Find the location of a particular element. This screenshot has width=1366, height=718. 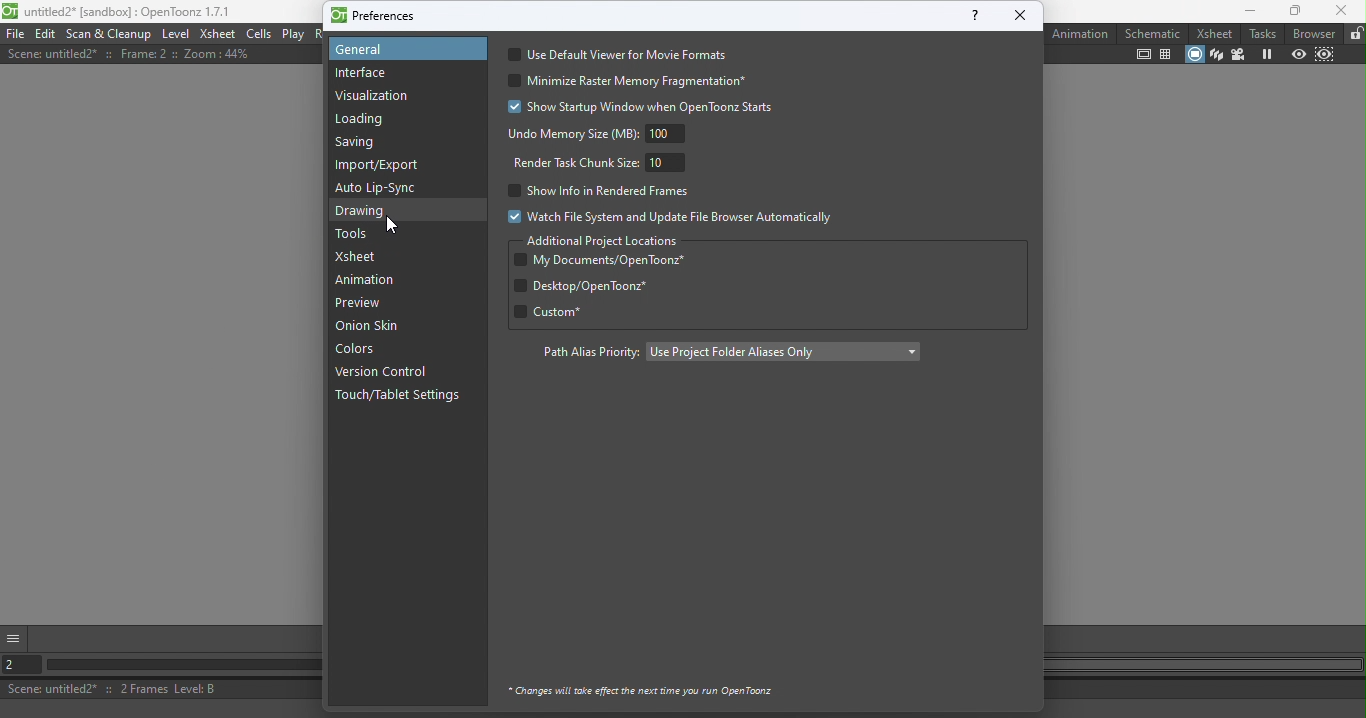

Show info in rendered frames is located at coordinates (596, 190).